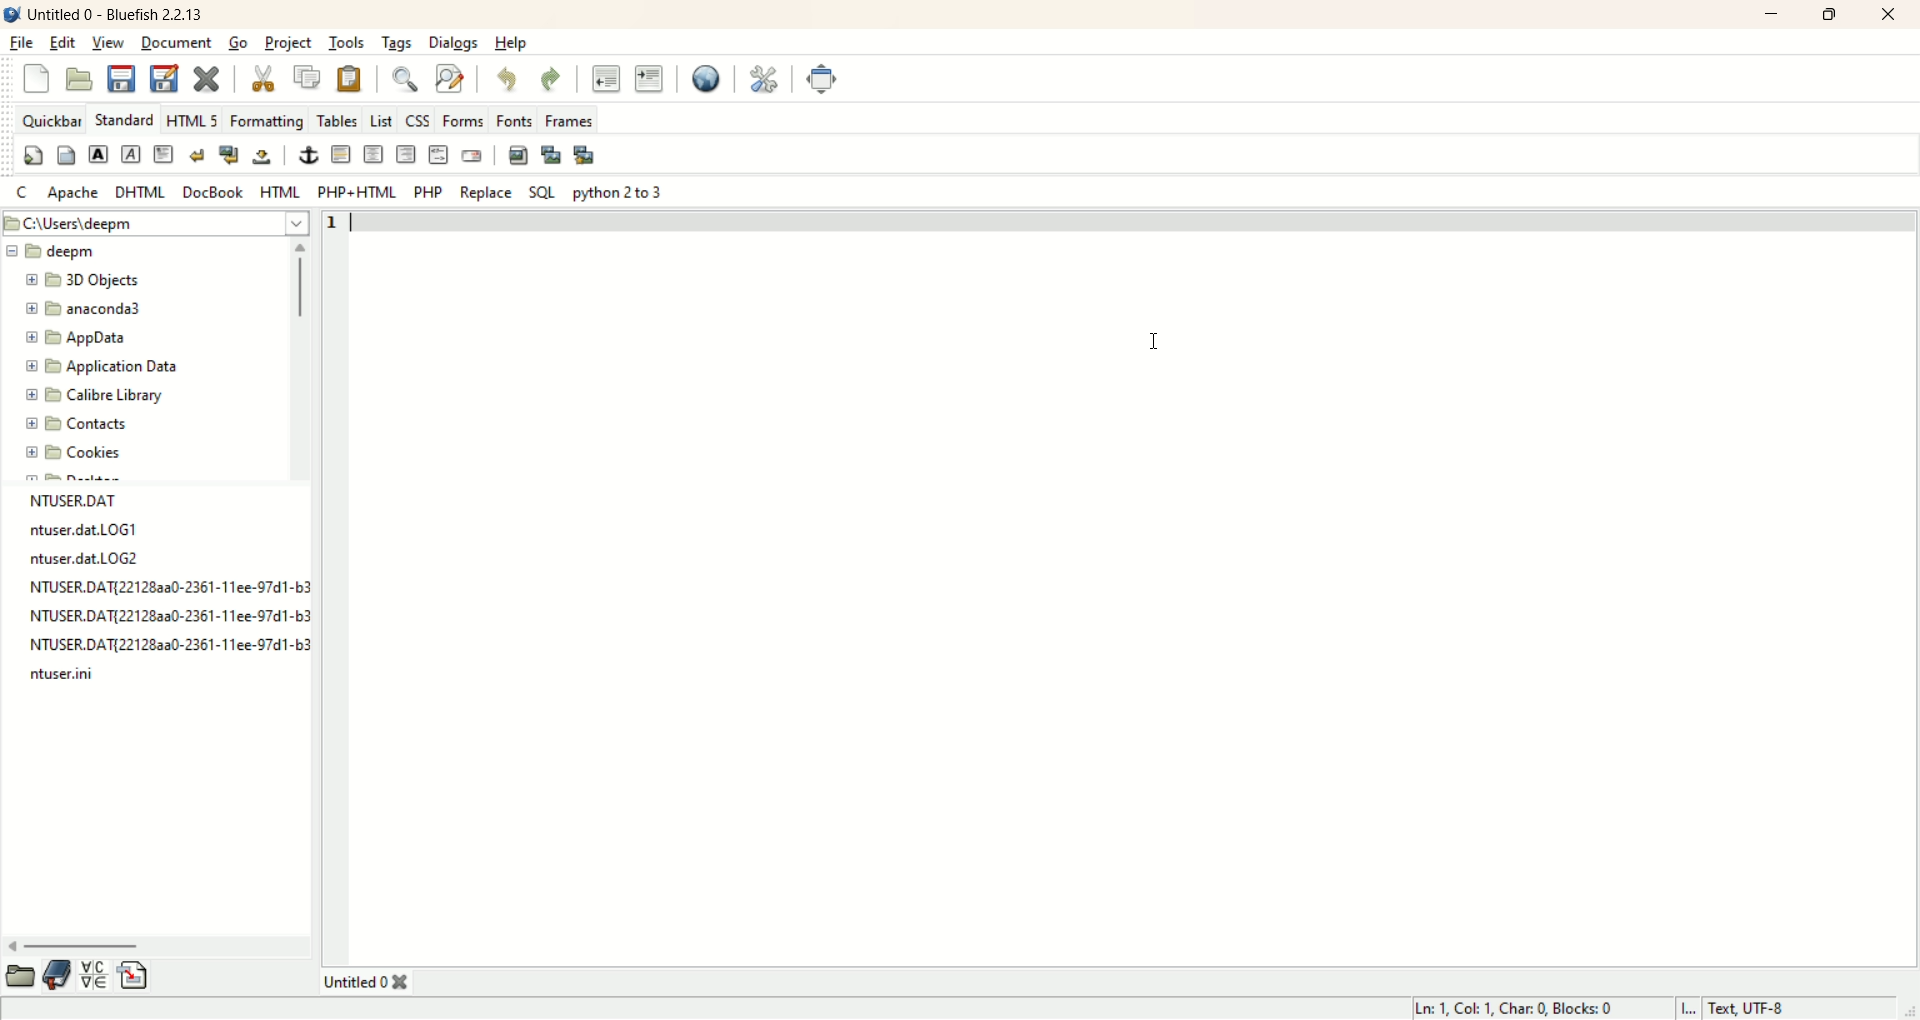 This screenshot has width=1920, height=1020. What do you see at coordinates (94, 396) in the screenshot?
I see `calibre library` at bounding box center [94, 396].